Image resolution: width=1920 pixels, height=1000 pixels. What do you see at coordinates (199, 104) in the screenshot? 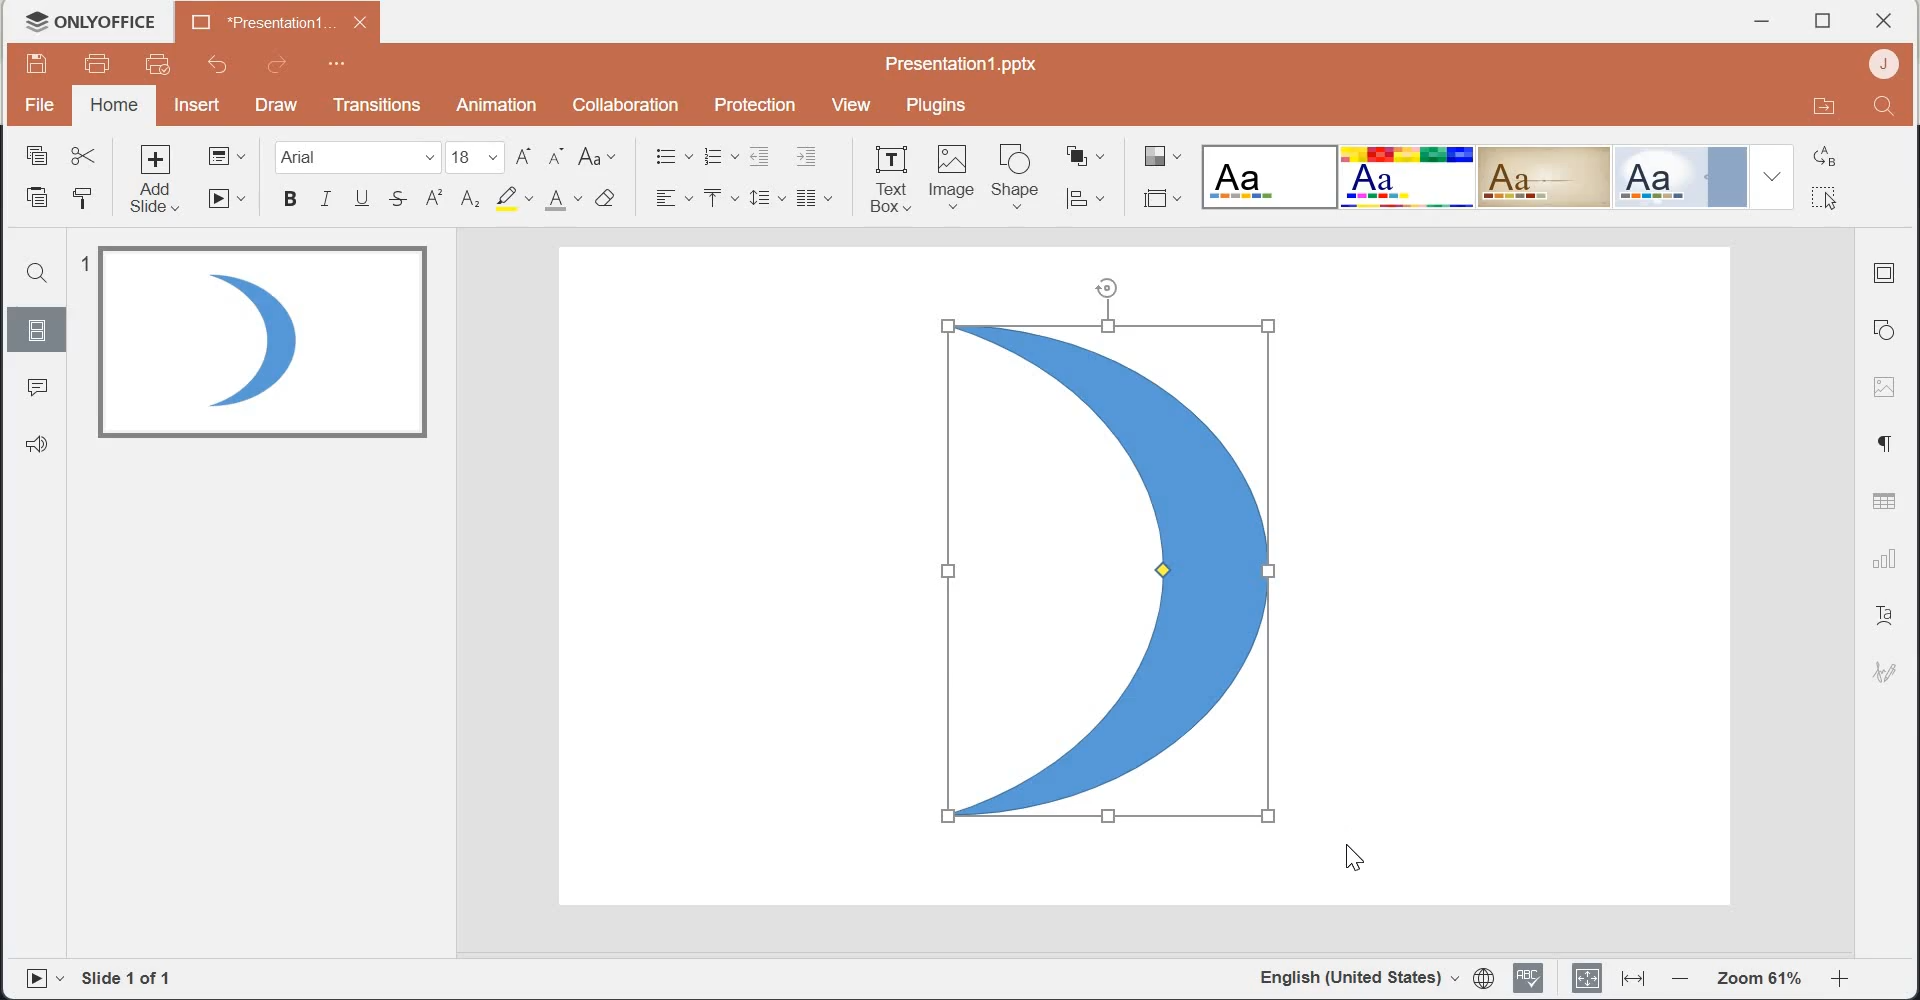
I see `Insert` at bounding box center [199, 104].